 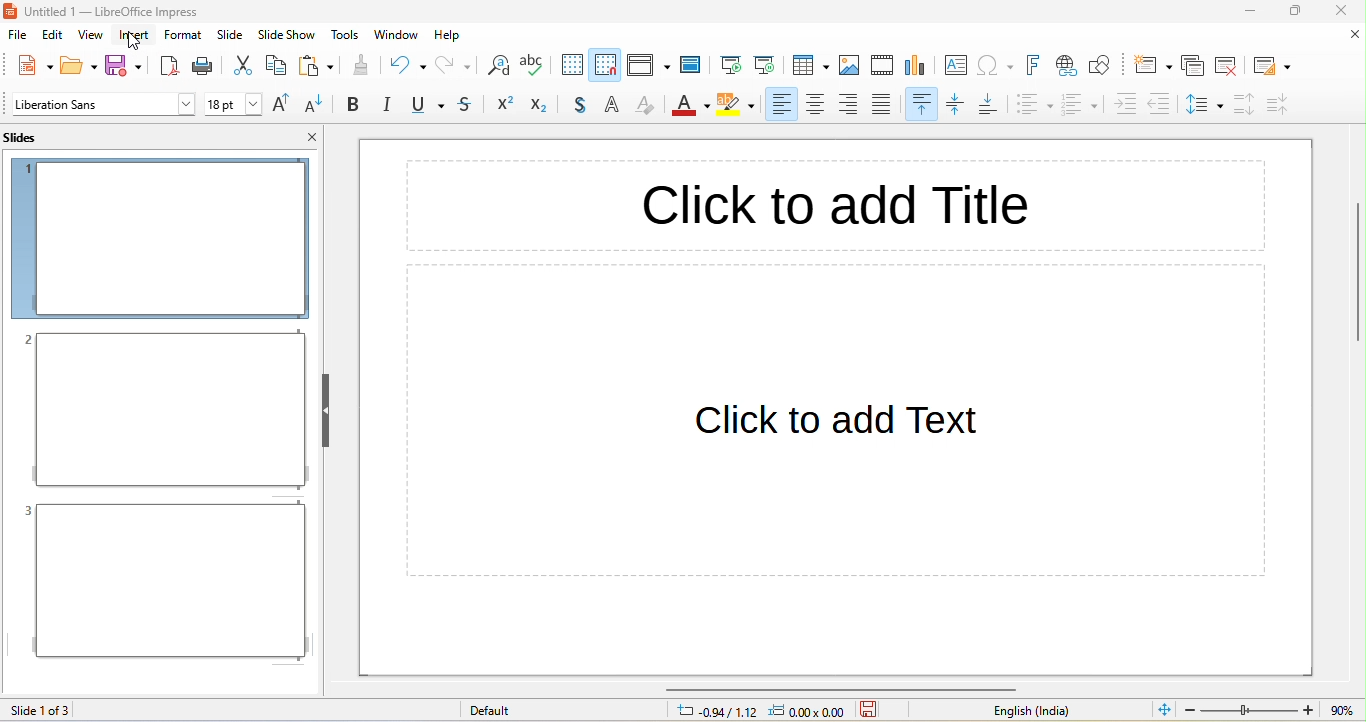 I want to click on master slide, so click(x=695, y=64).